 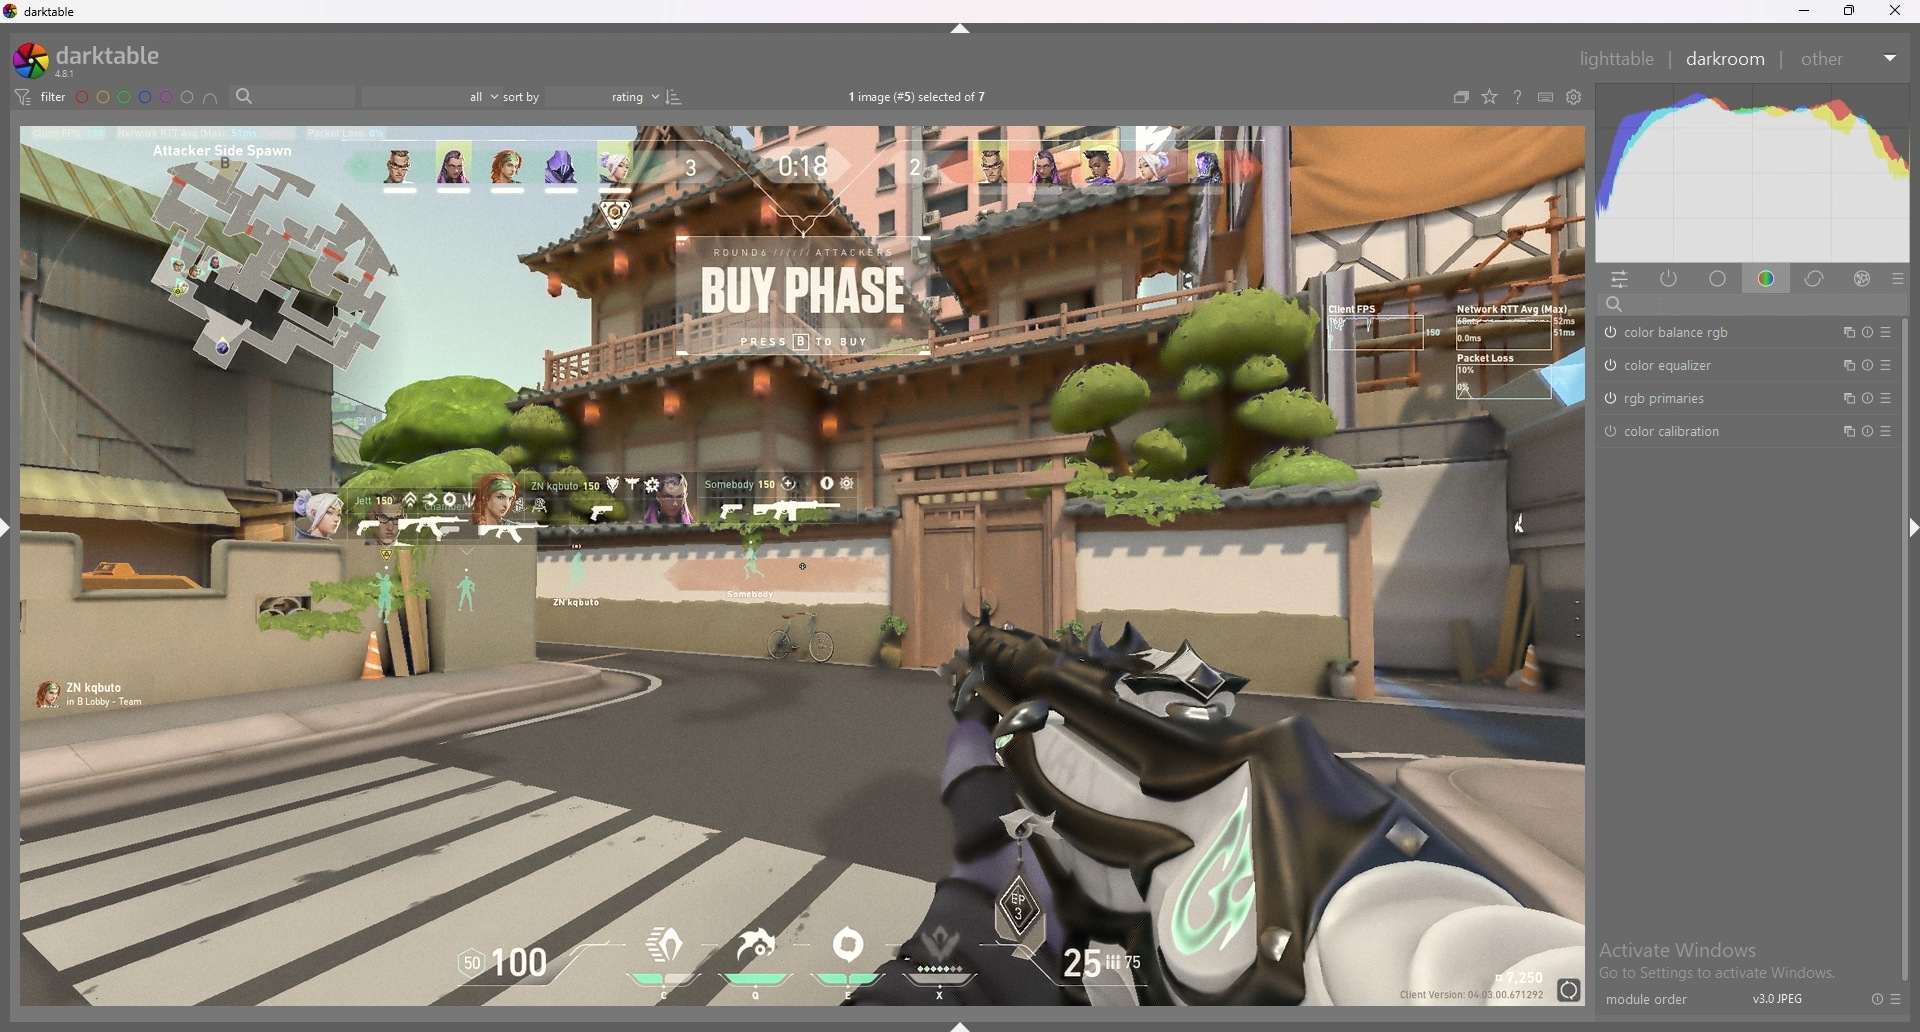 What do you see at coordinates (95, 60) in the screenshot?
I see `darktable` at bounding box center [95, 60].